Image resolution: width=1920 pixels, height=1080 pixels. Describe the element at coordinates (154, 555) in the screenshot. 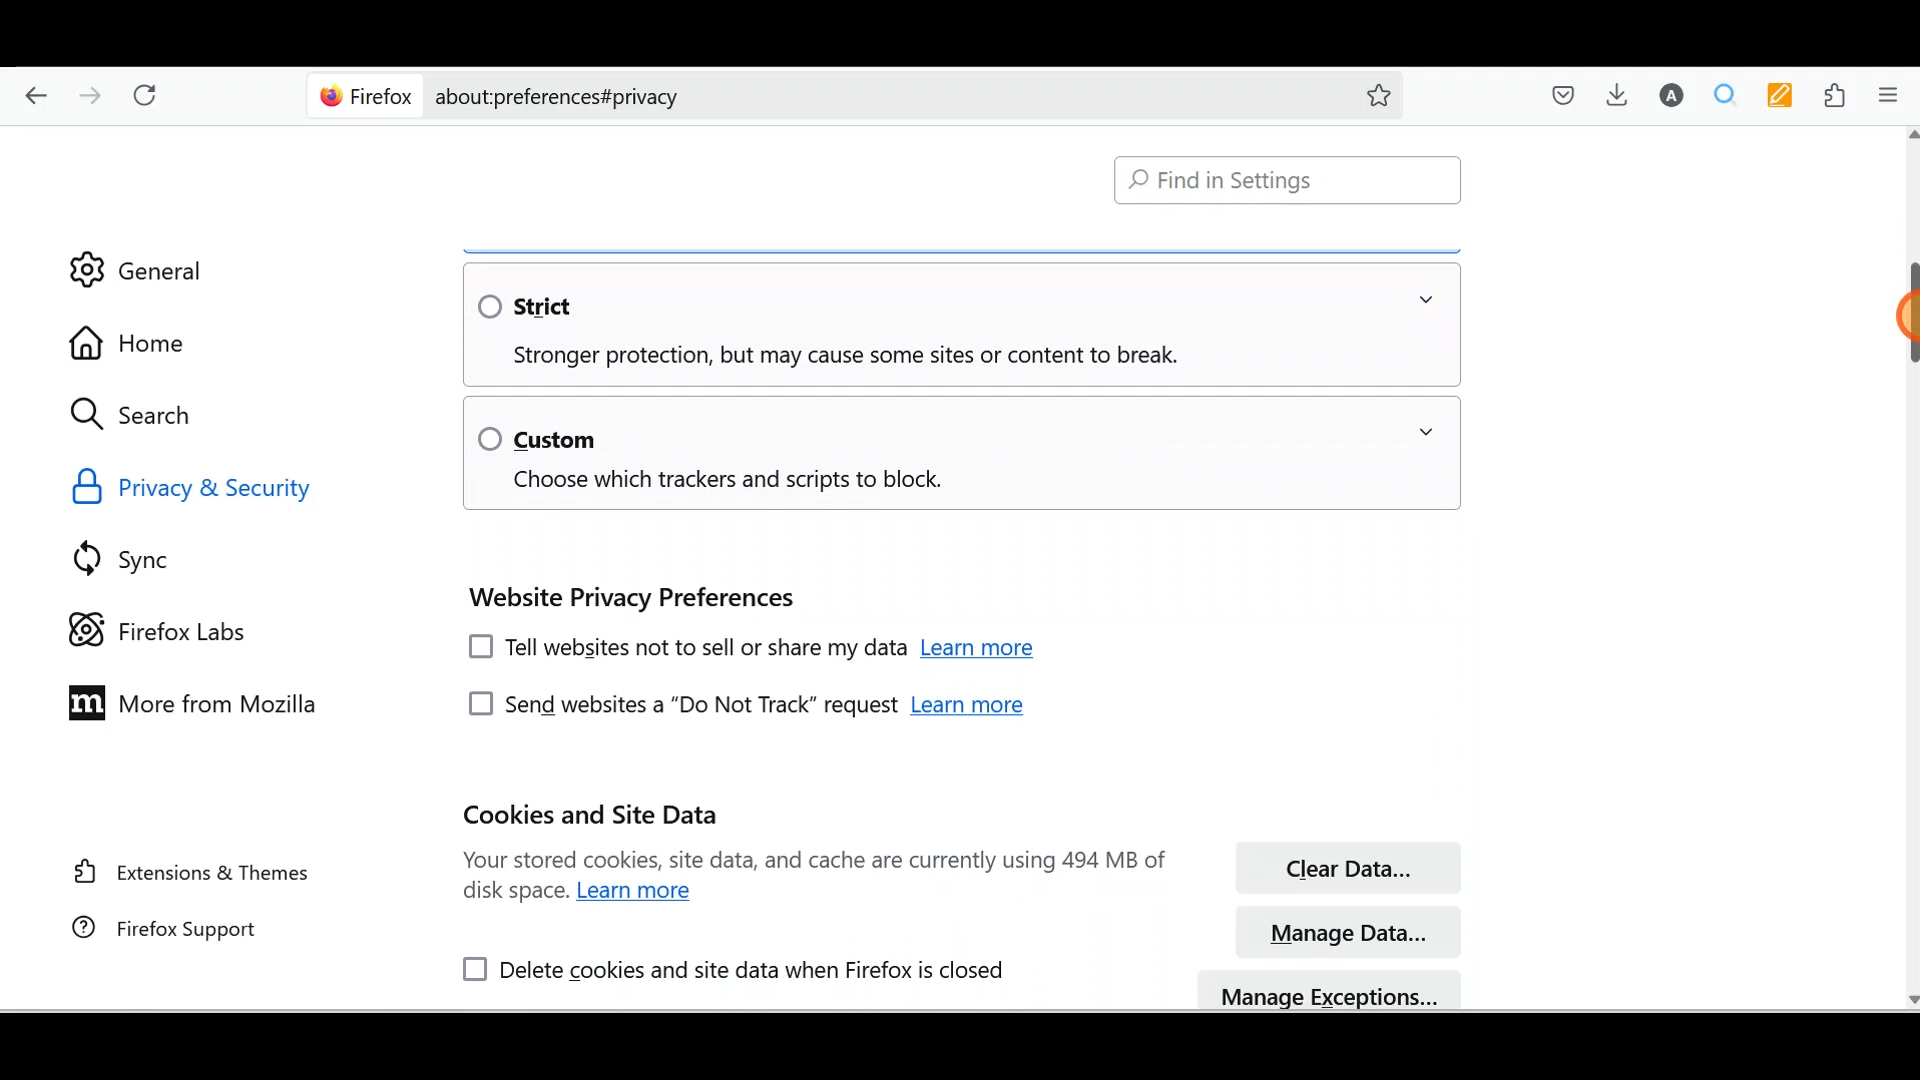

I see `Sync` at that location.